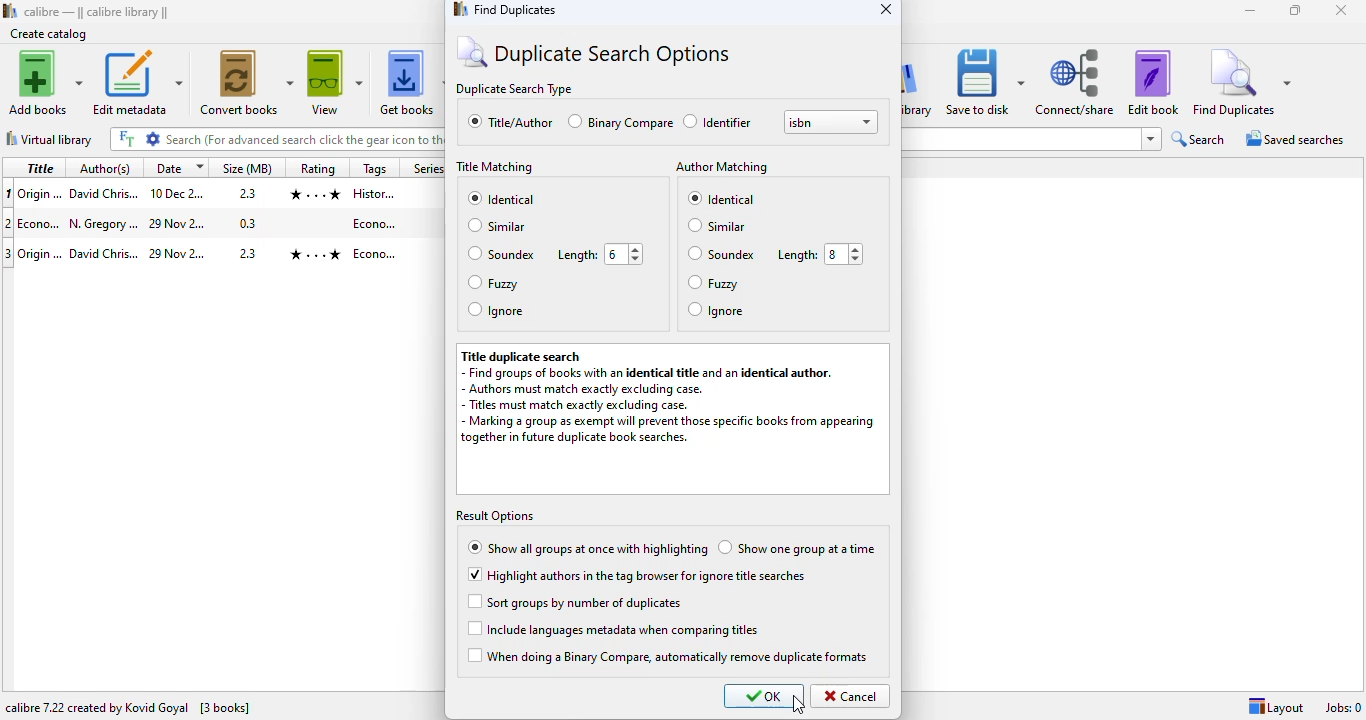 This screenshot has height=720, width=1366. I want to click on connect/share, so click(1076, 83).